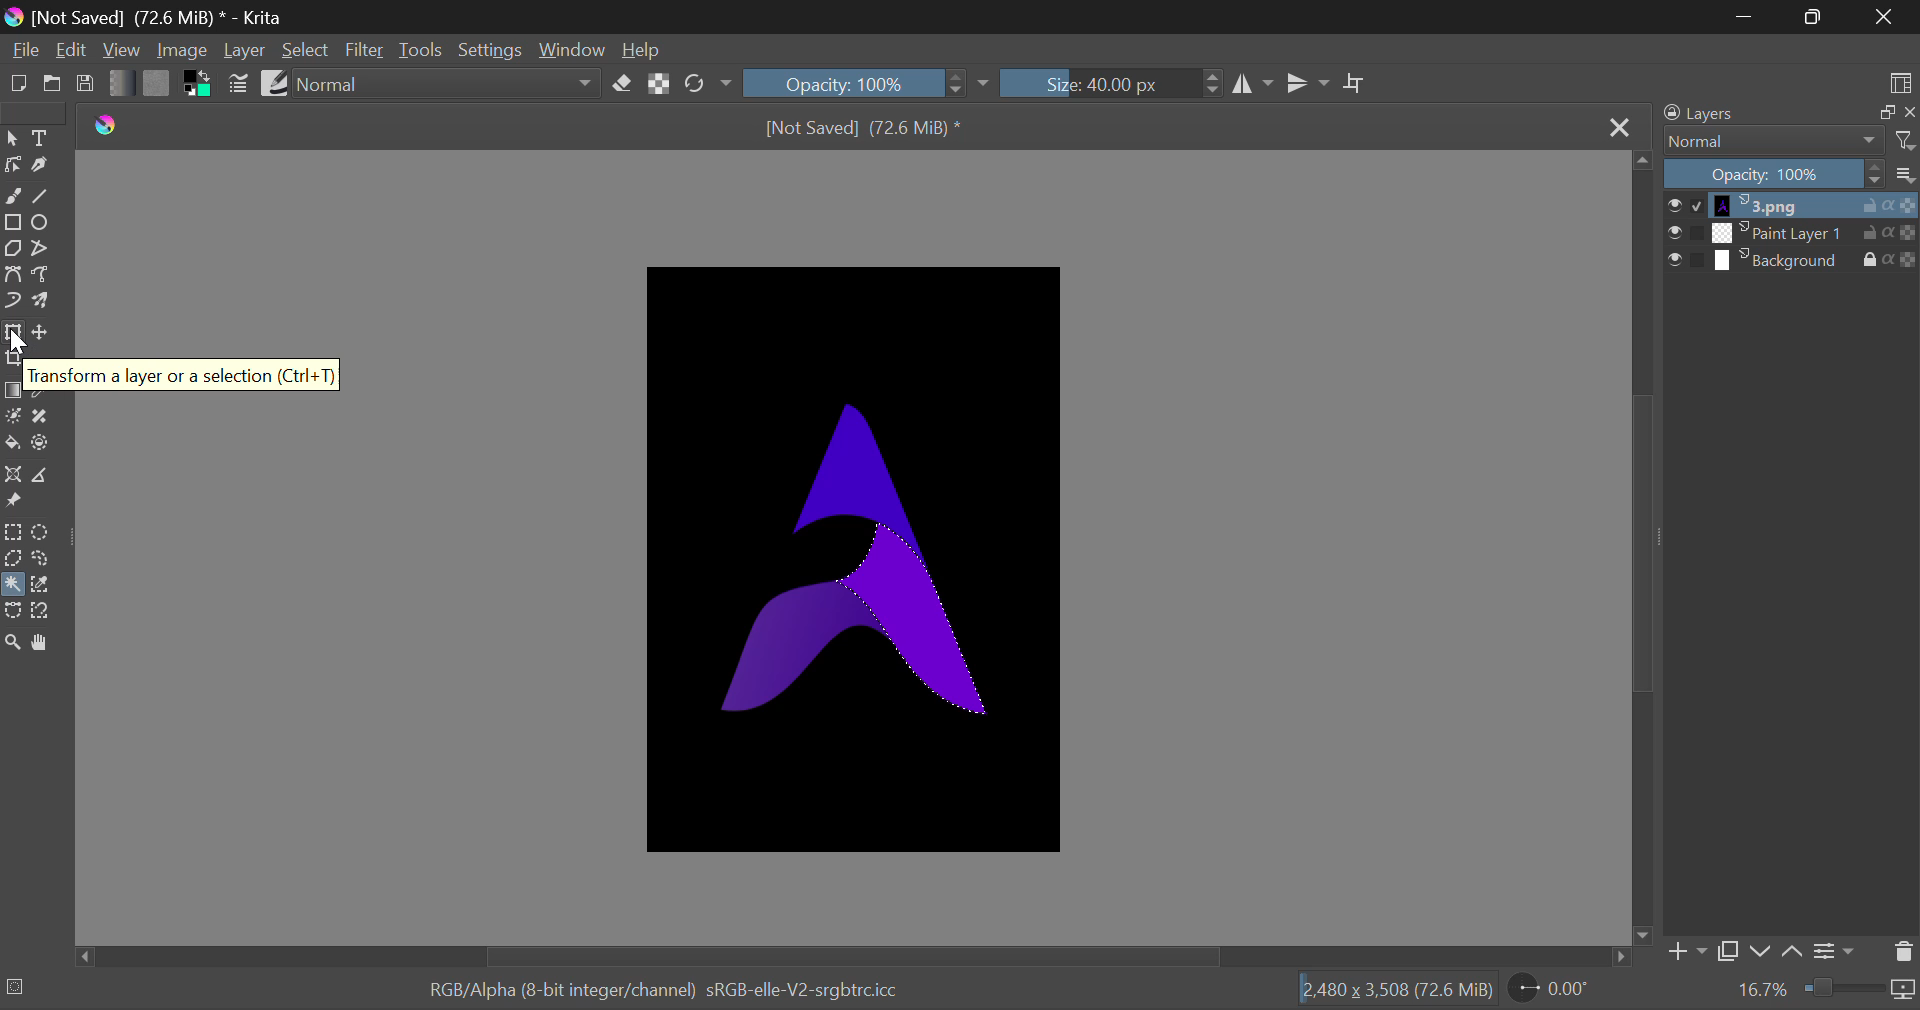  I want to click on Move Layers, so click(43, 334).